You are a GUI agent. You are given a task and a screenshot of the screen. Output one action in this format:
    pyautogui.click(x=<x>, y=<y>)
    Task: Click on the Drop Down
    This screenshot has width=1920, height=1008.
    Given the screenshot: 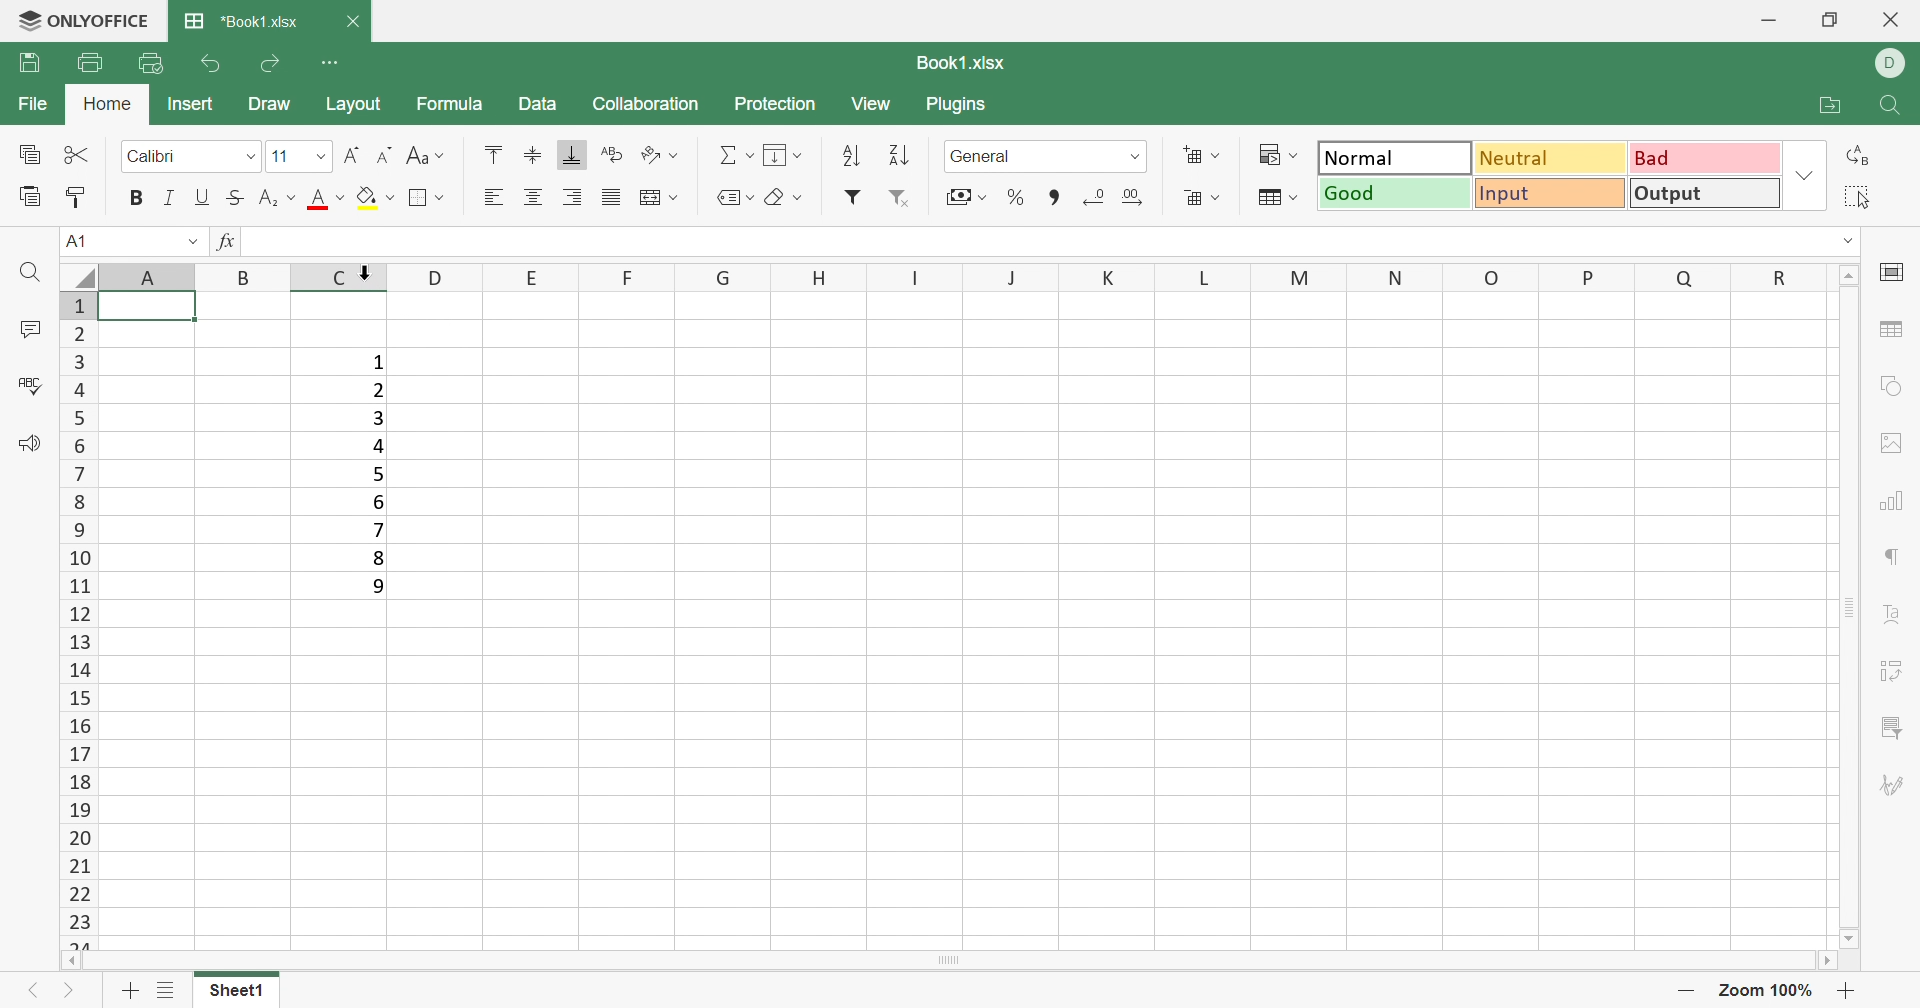 What is the action you would take?
    pyautogui.click(x=323, y=160)
    